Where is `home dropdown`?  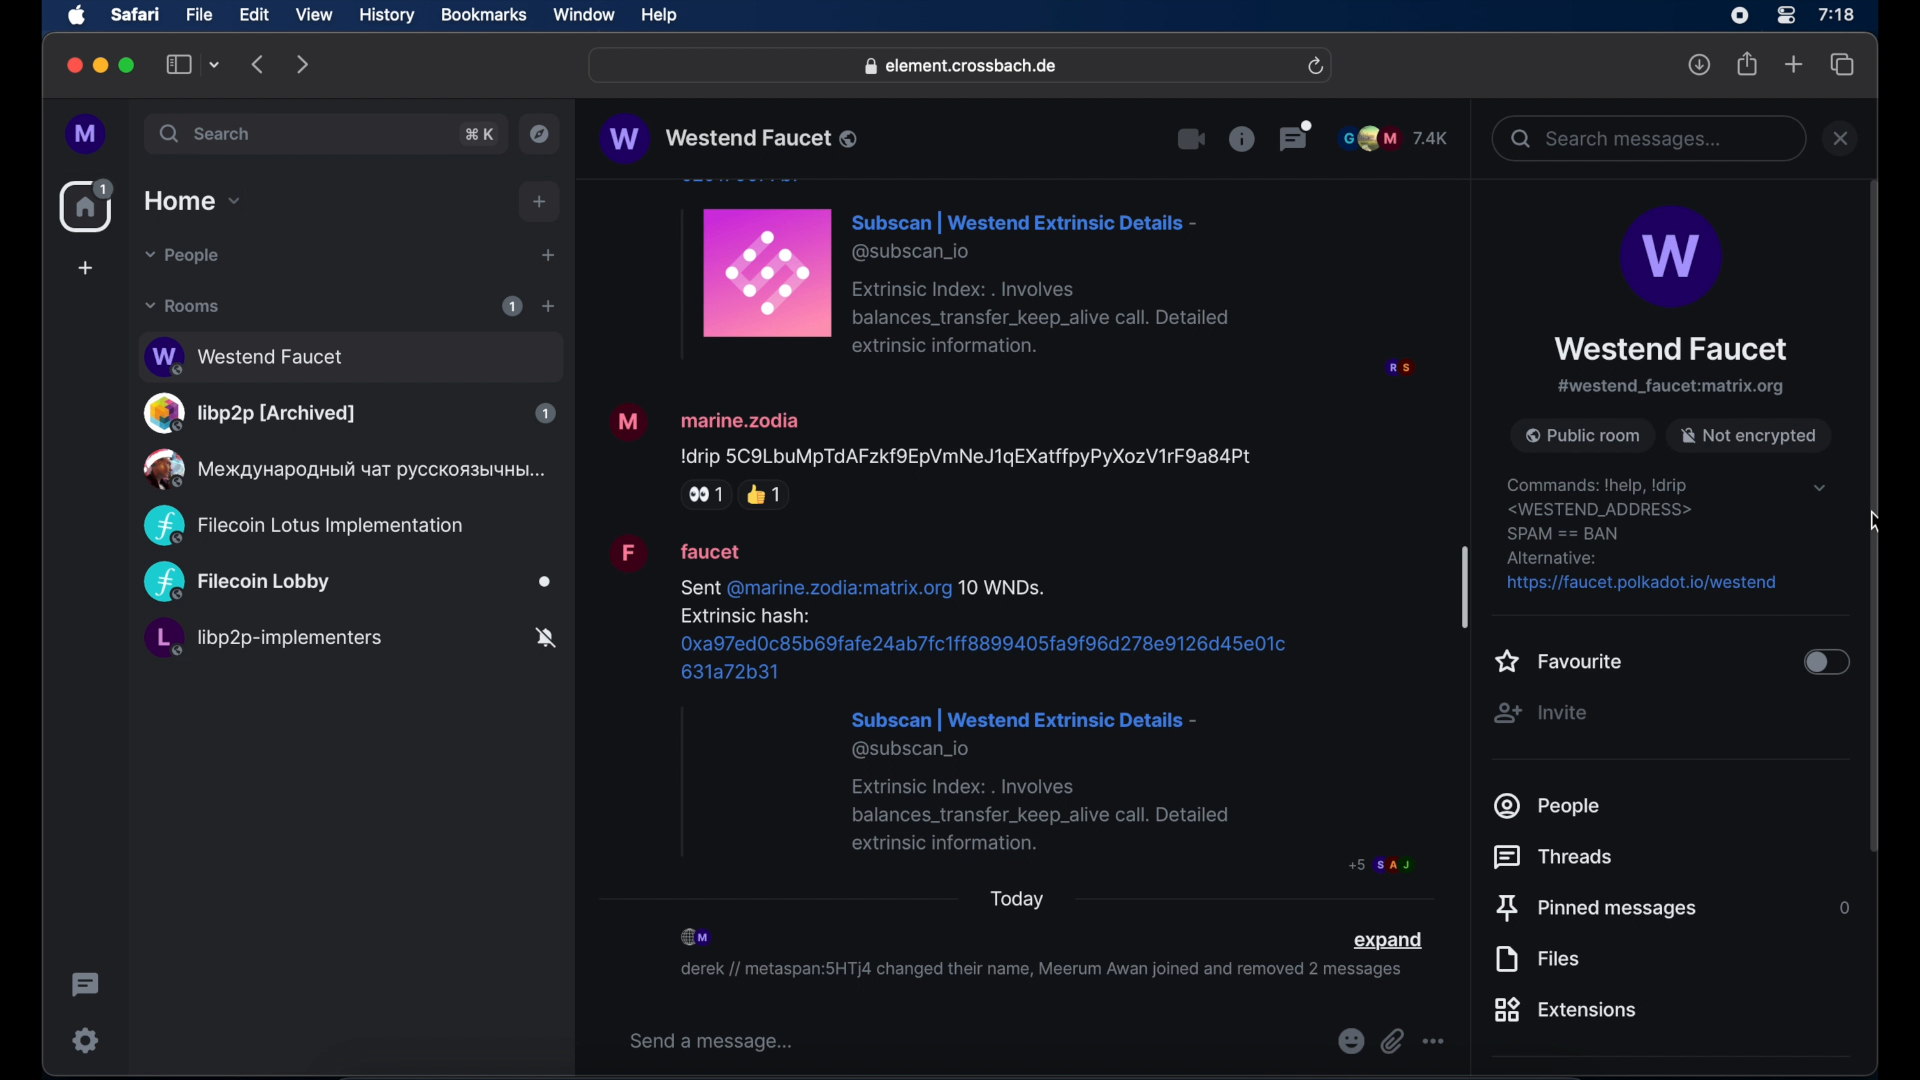
home dropdown is located at coordinates (192, 201).